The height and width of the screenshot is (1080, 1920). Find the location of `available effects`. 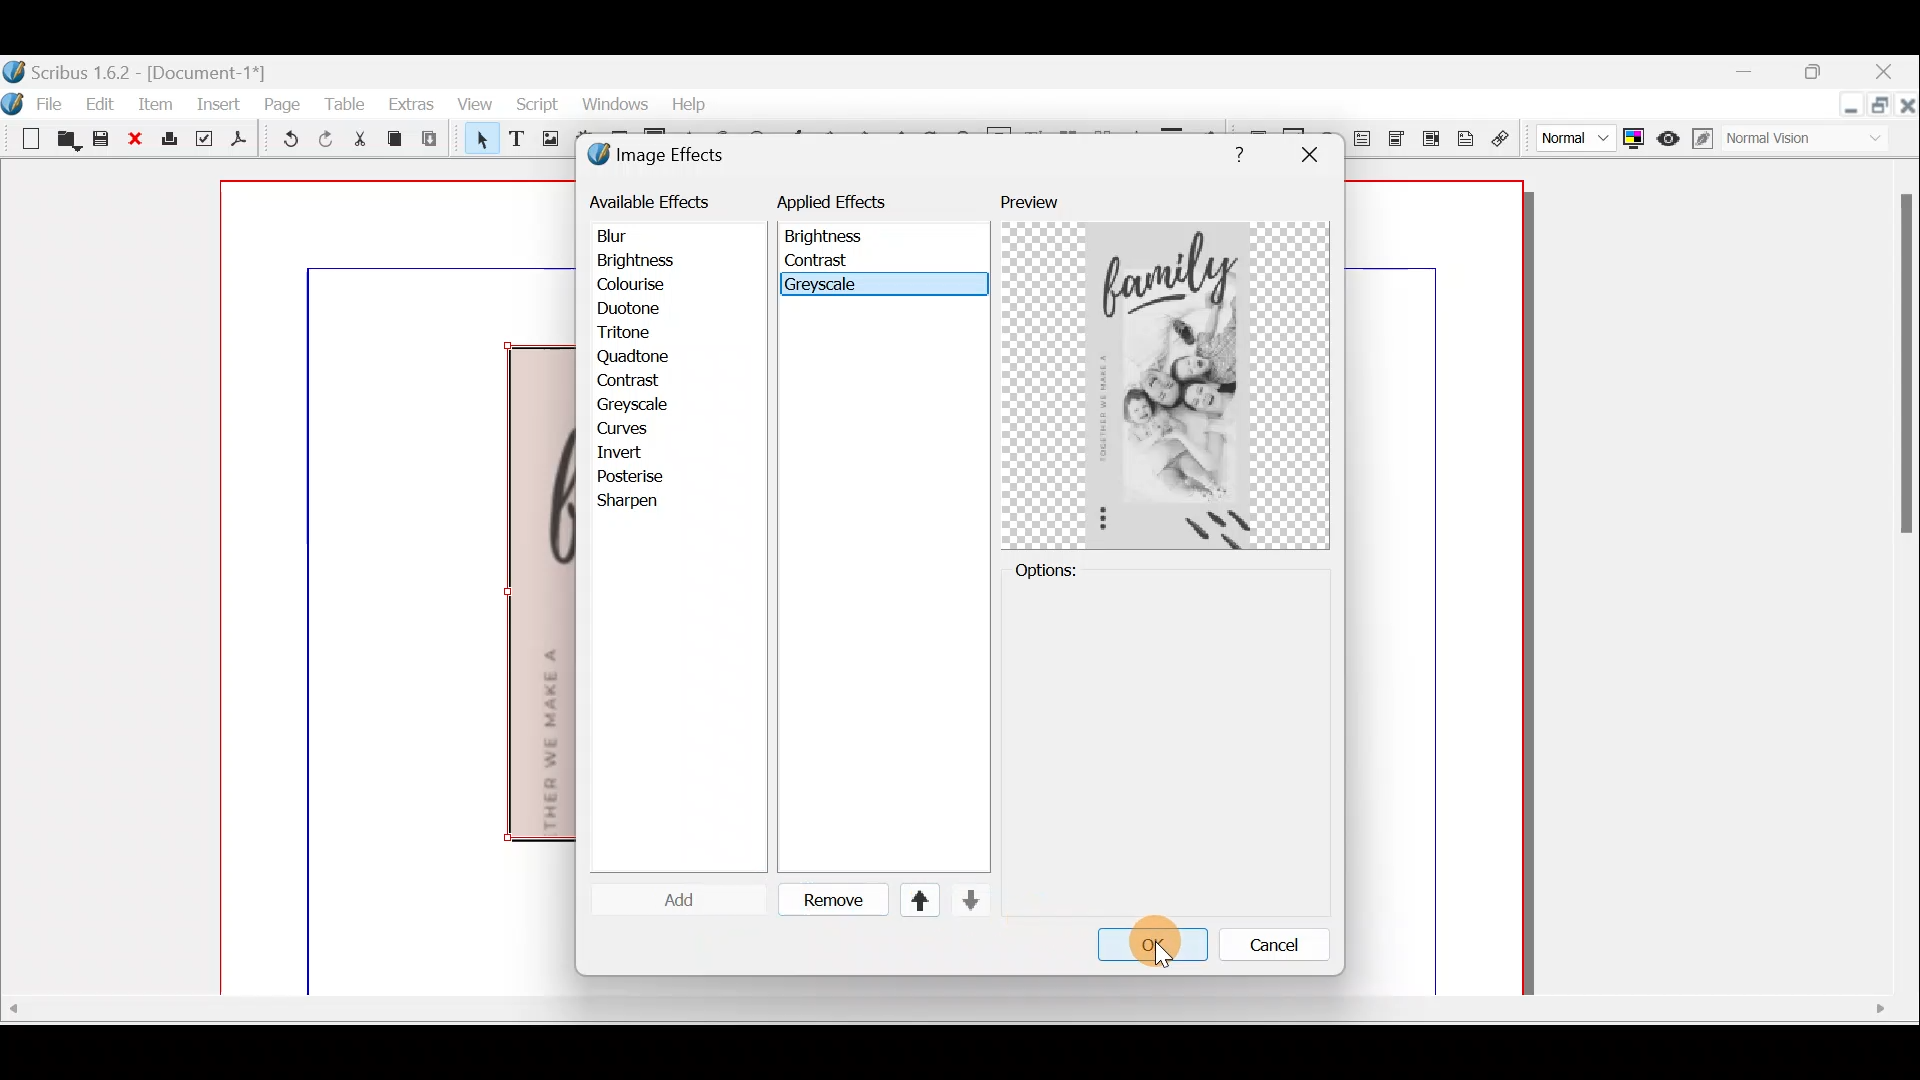

available effects is located at coordinates (652, 202).